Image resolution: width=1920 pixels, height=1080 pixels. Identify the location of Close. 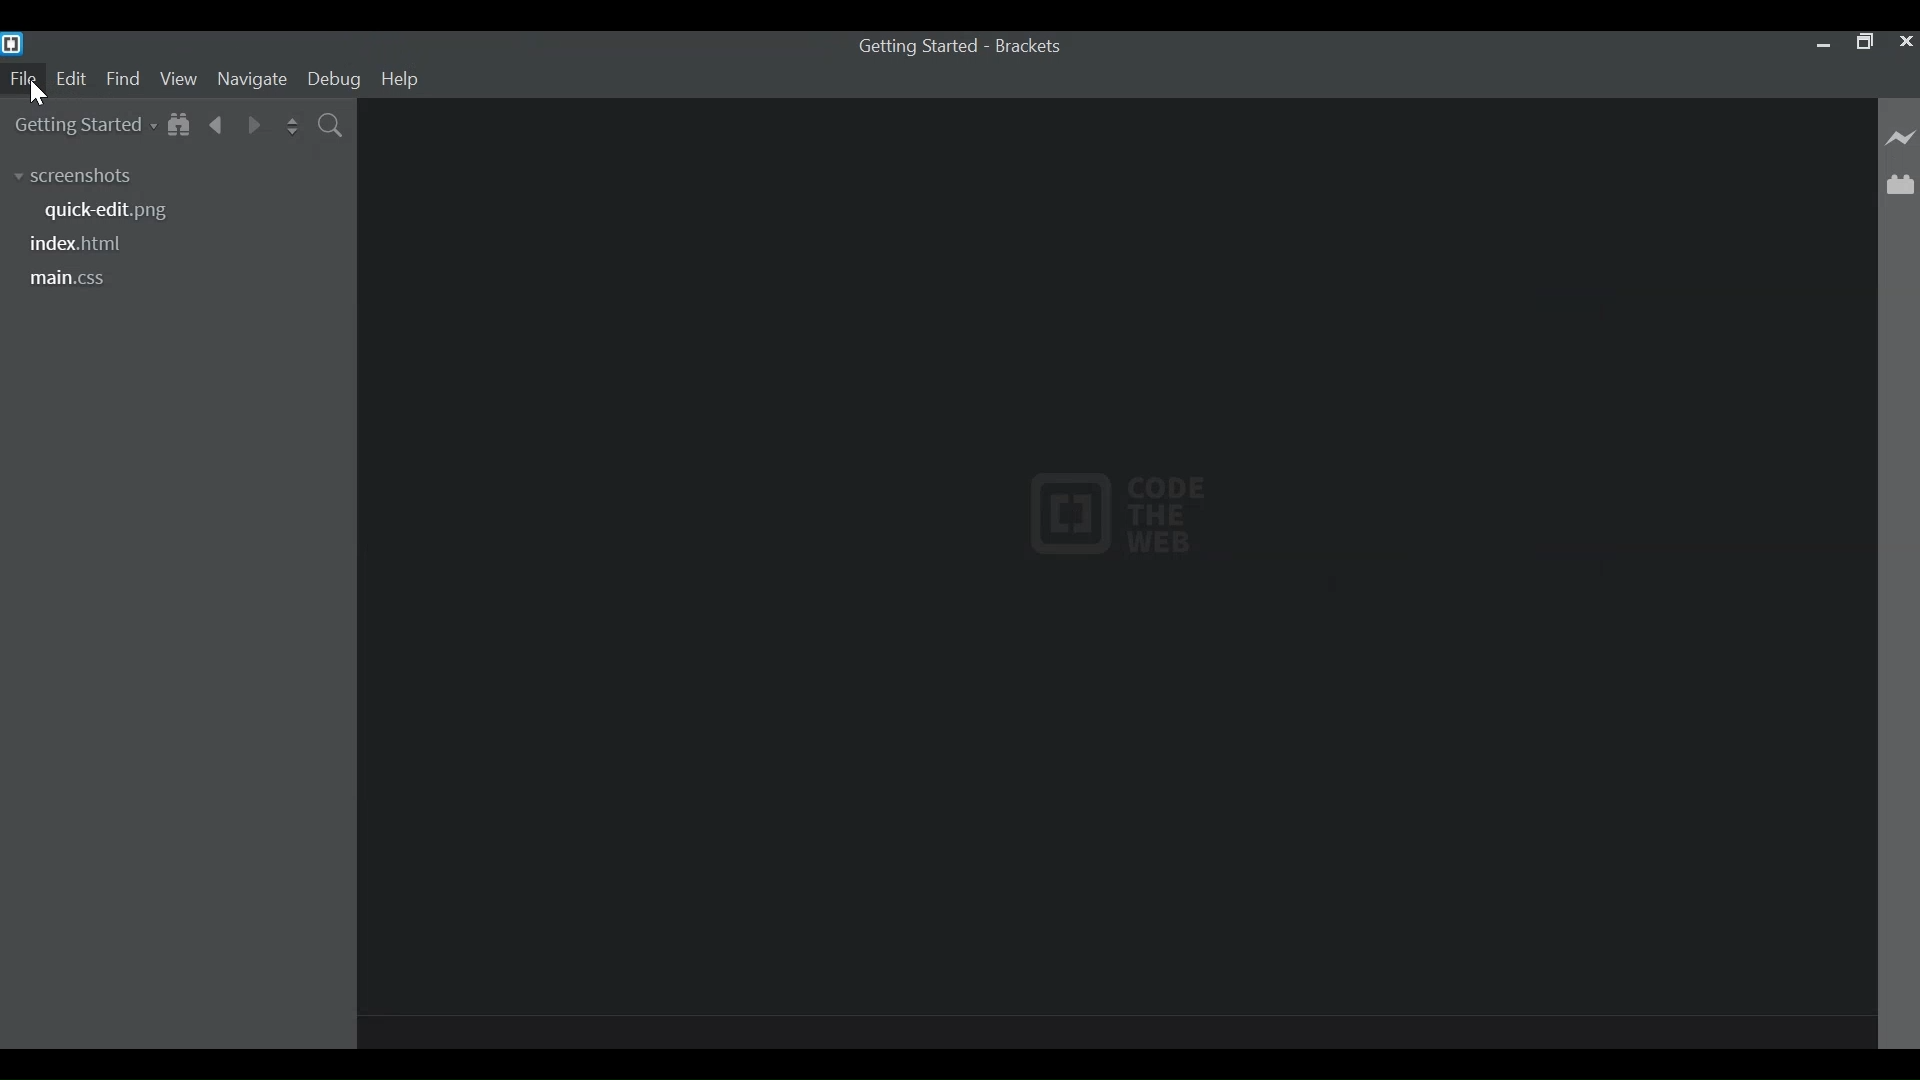
(1904, 41).